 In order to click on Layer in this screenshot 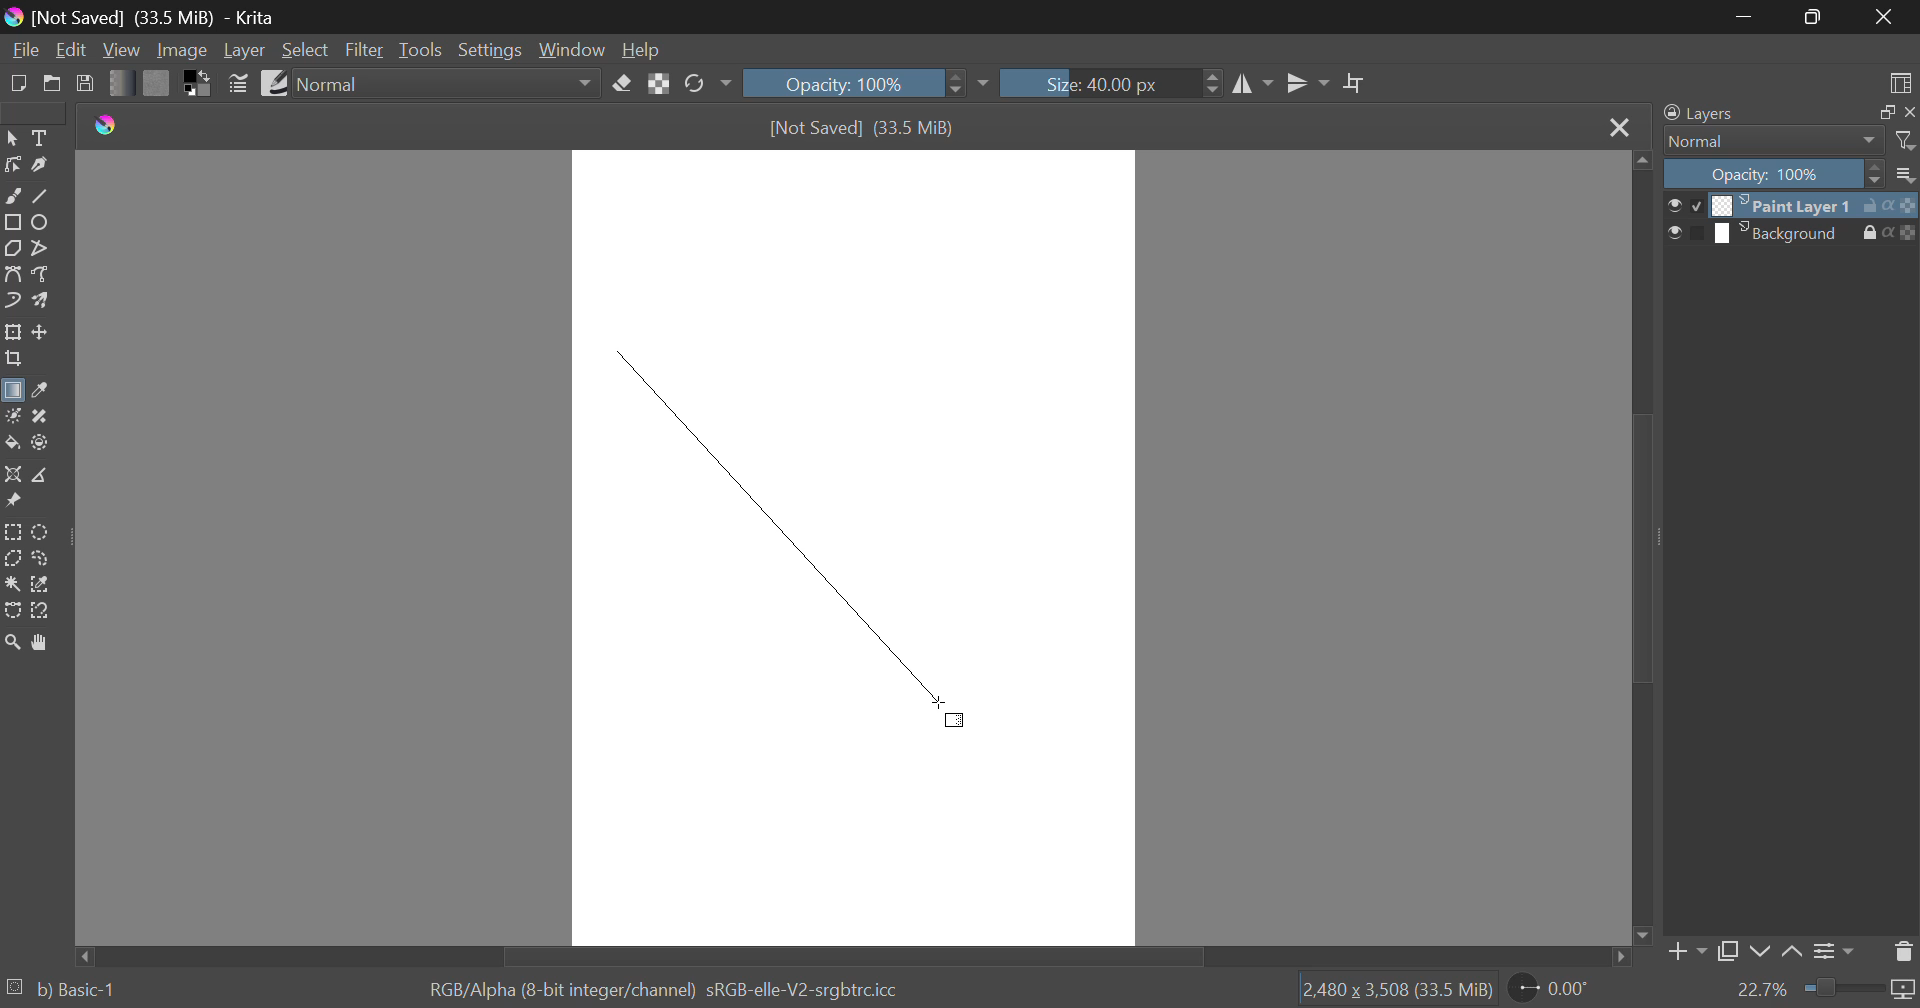, I will do `click(244, 50)`.